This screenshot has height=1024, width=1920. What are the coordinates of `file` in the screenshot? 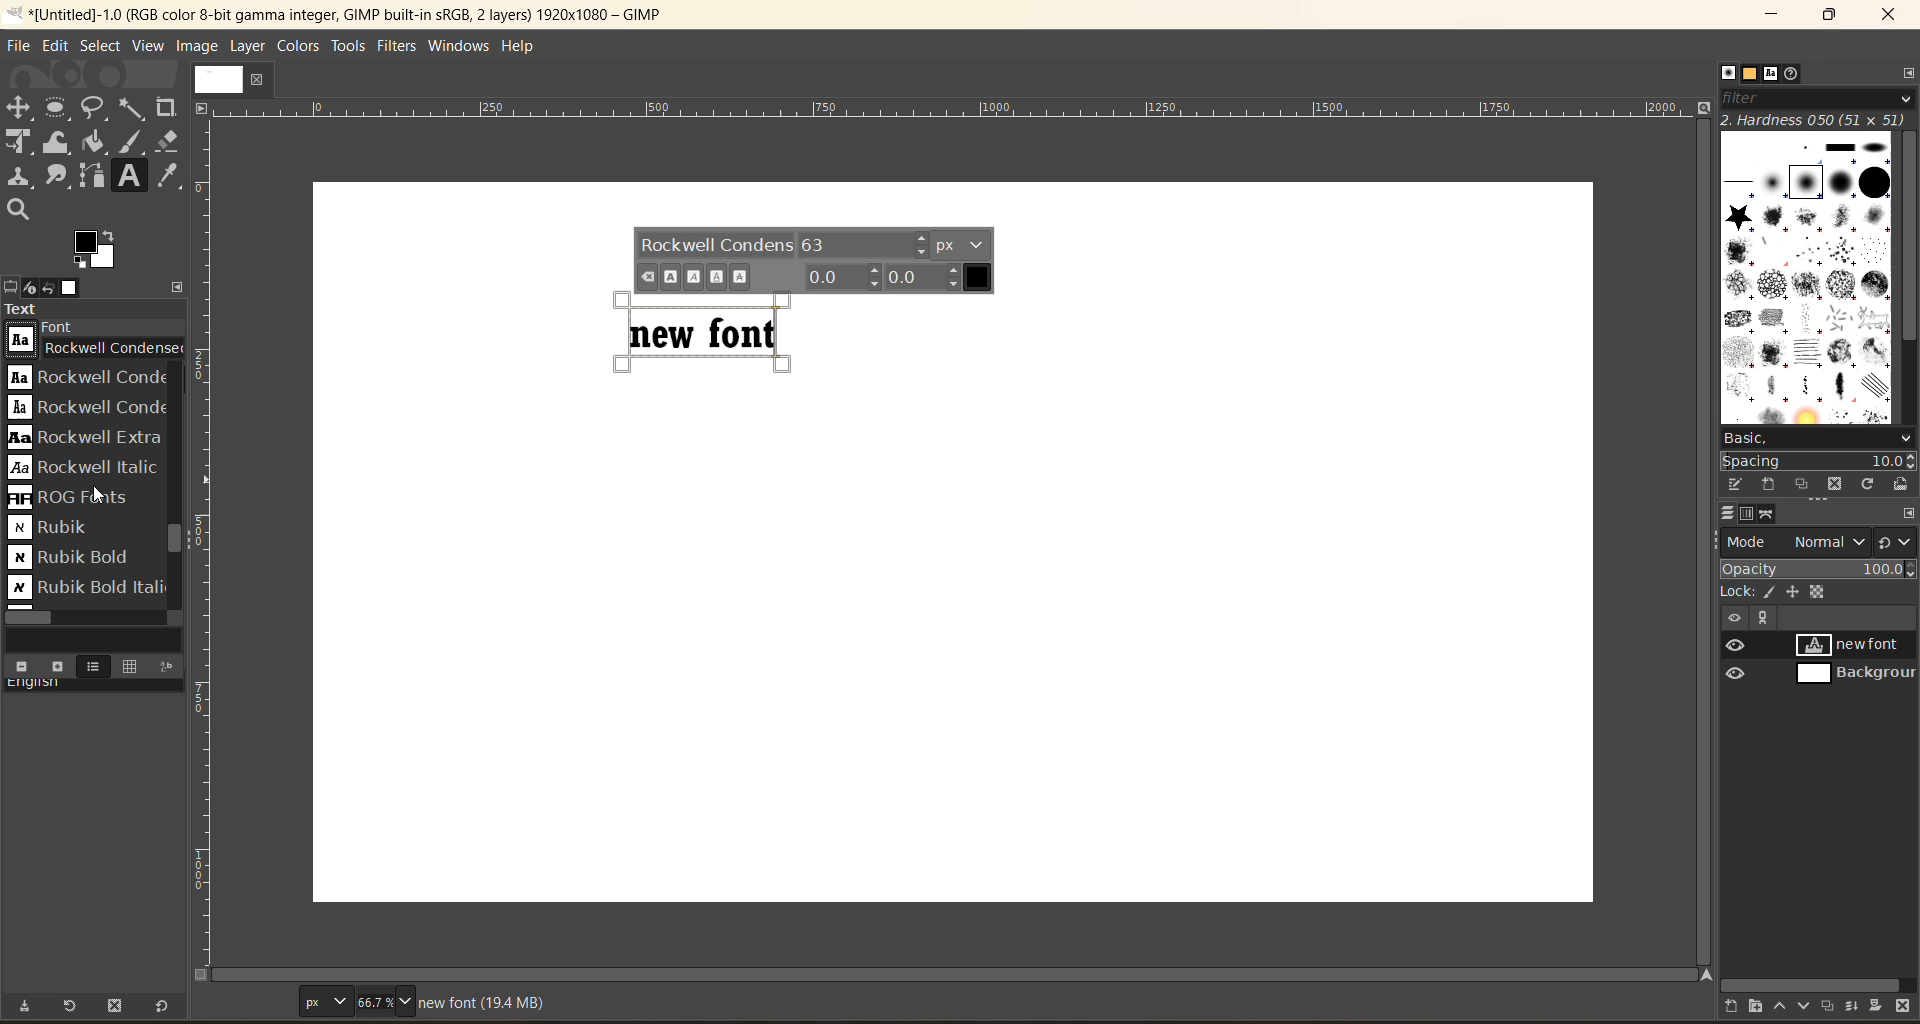 It's located at (22, 45).